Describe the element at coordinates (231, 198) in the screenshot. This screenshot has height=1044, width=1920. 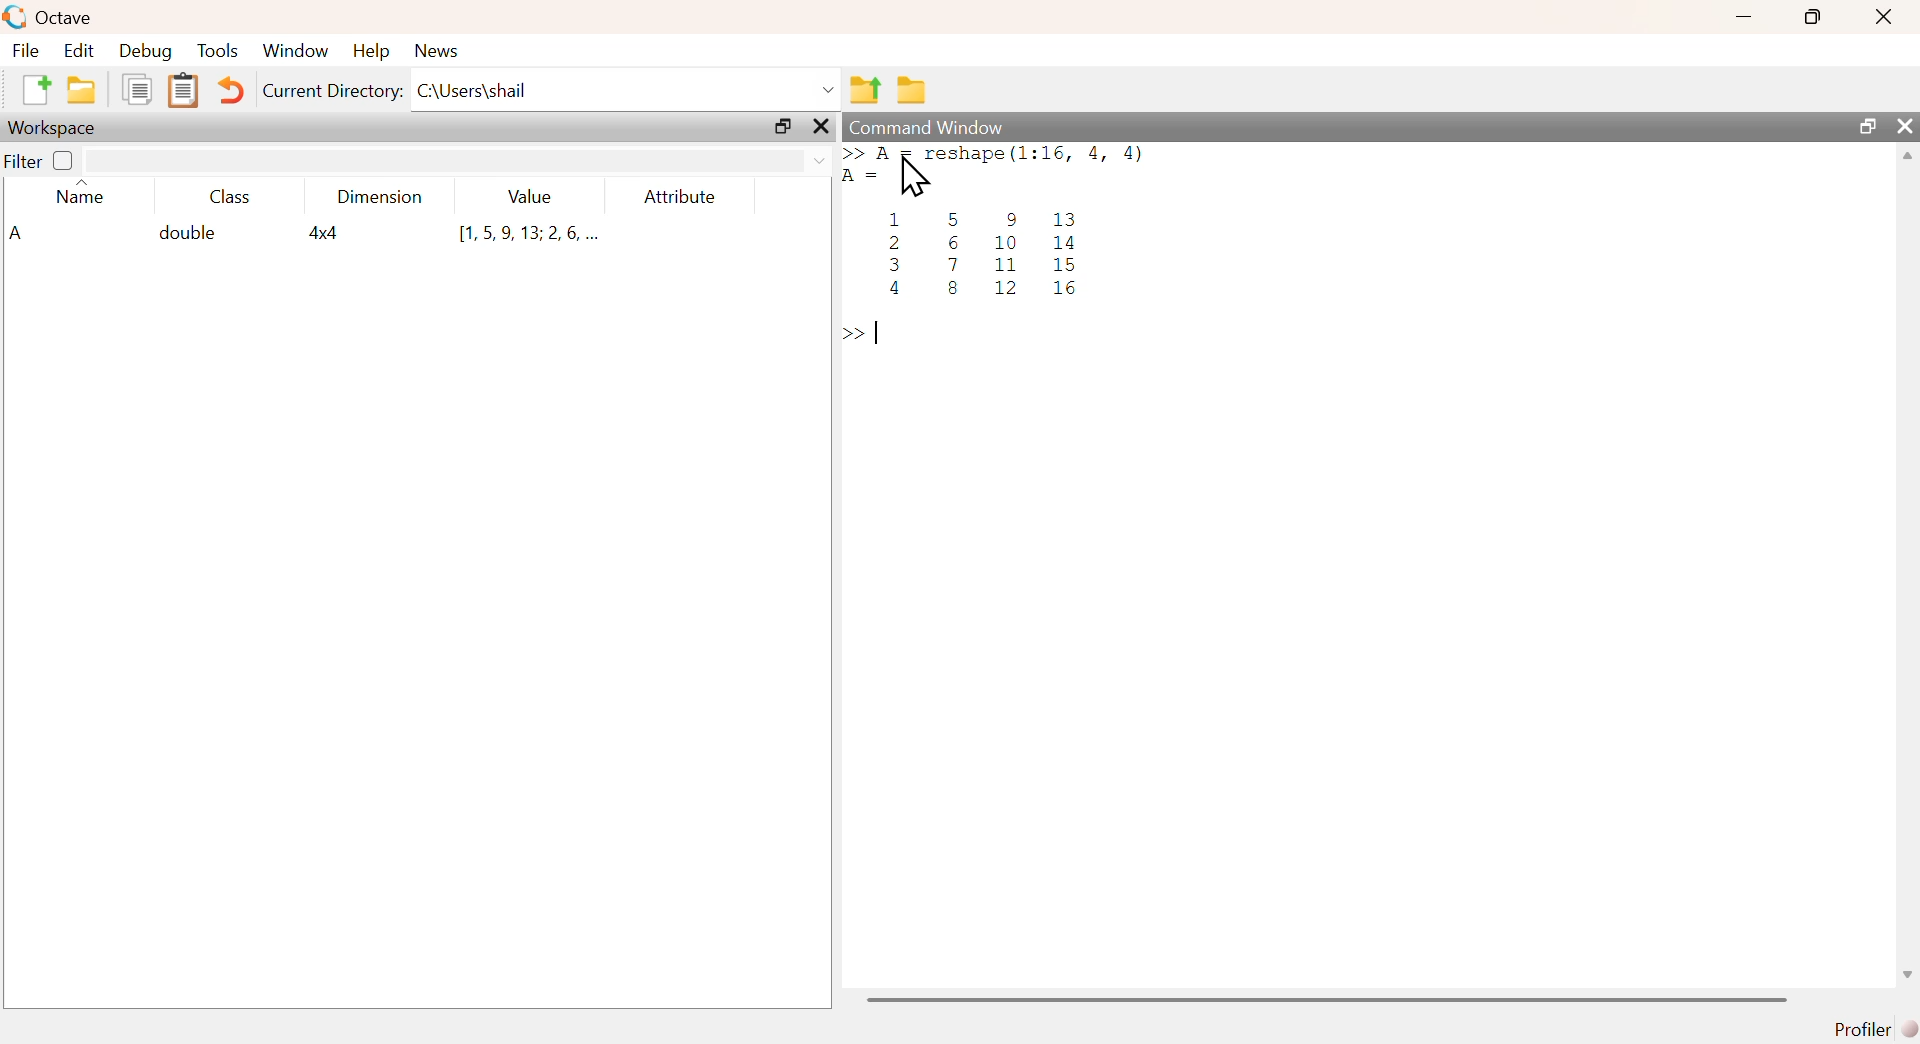
I see `class` at that location.